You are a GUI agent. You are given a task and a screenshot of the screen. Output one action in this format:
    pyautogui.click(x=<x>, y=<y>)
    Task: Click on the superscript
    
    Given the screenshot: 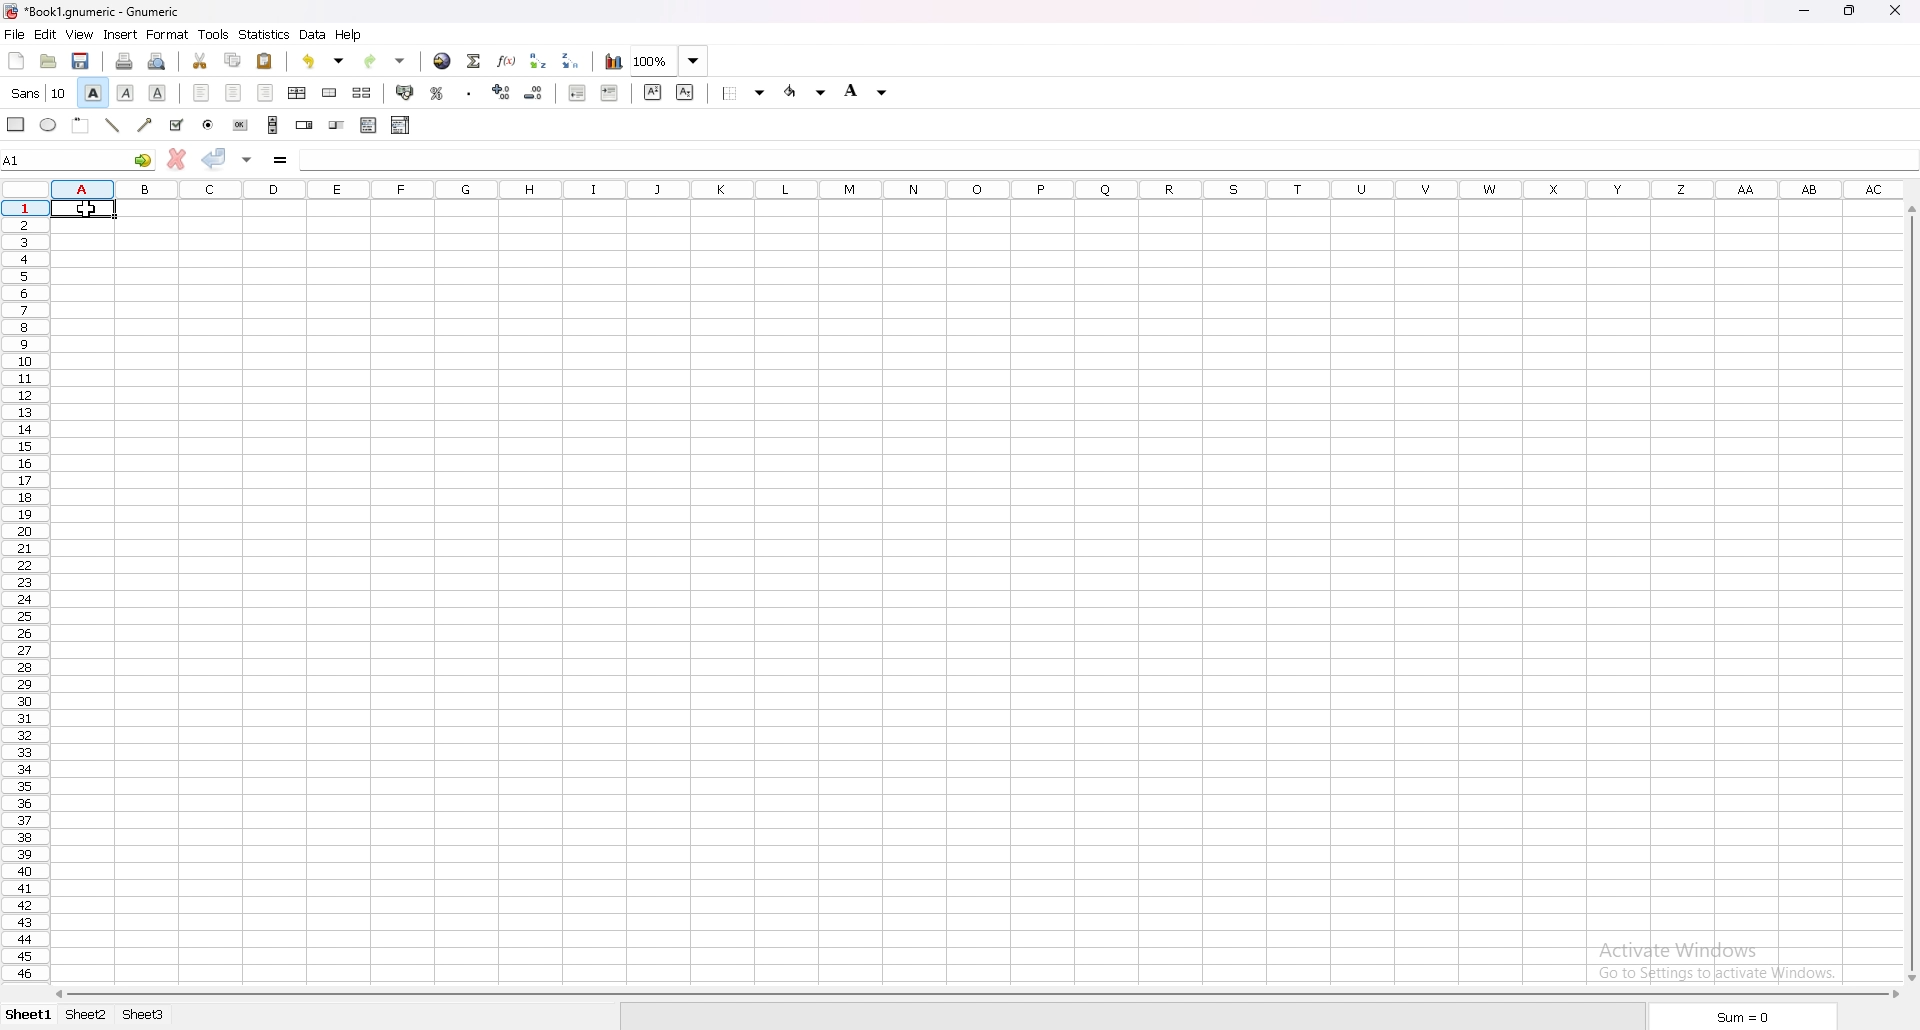 What is the action you would take?
    pyautogui.click(x=652, y=91)
    